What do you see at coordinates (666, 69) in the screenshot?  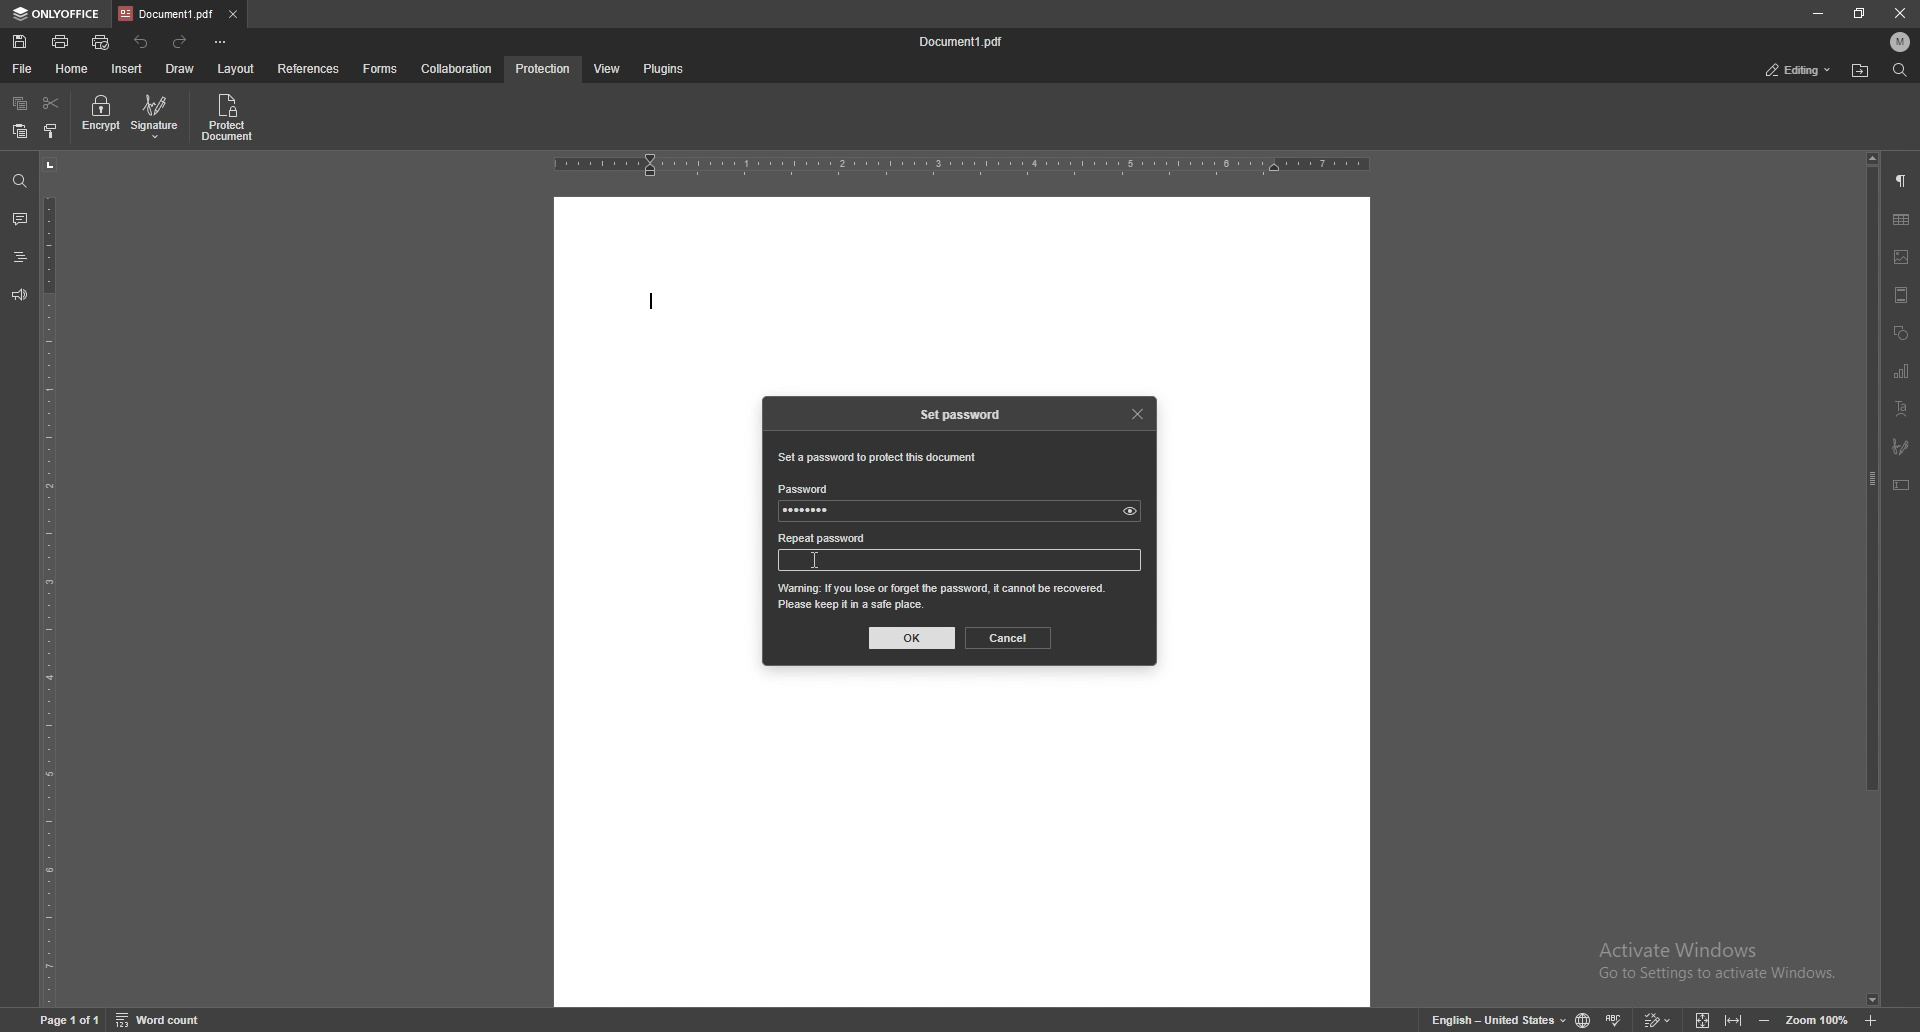 I see `plugins` at bounding box center [666, 69].